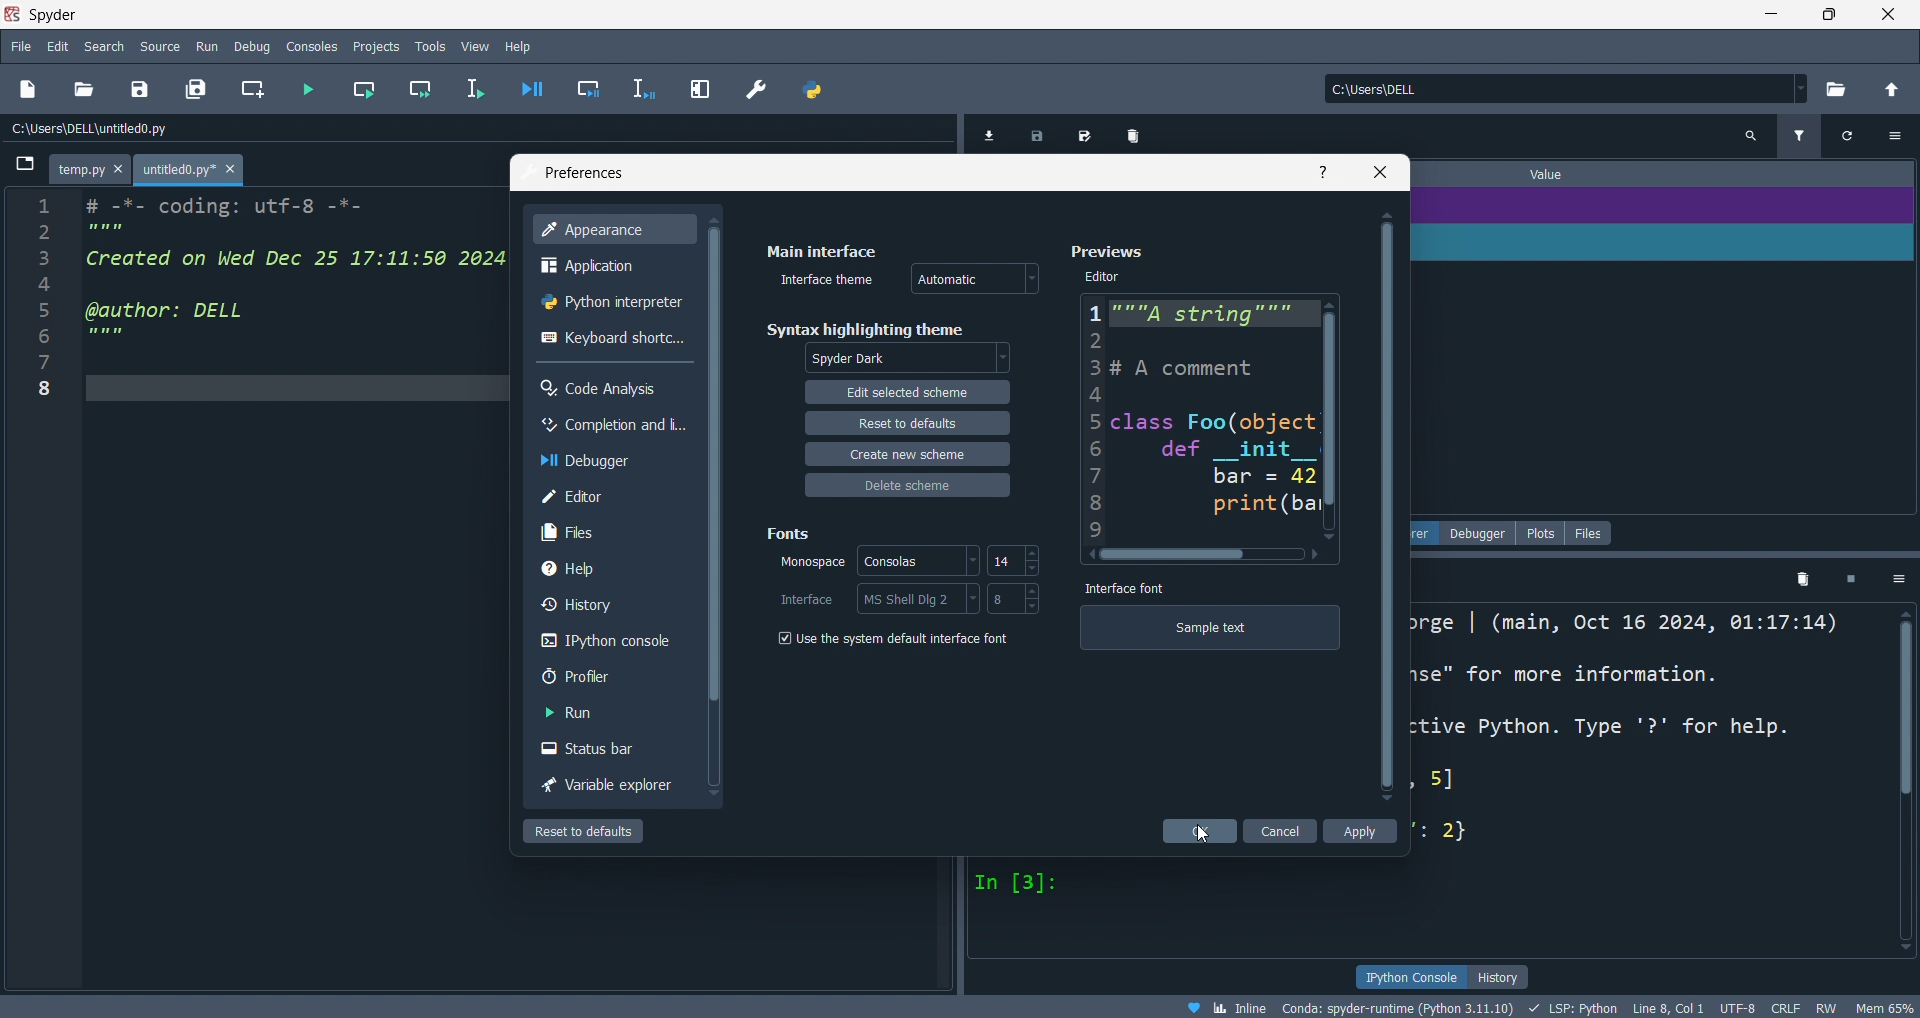  I want to click on run lin, so click(478, 89).